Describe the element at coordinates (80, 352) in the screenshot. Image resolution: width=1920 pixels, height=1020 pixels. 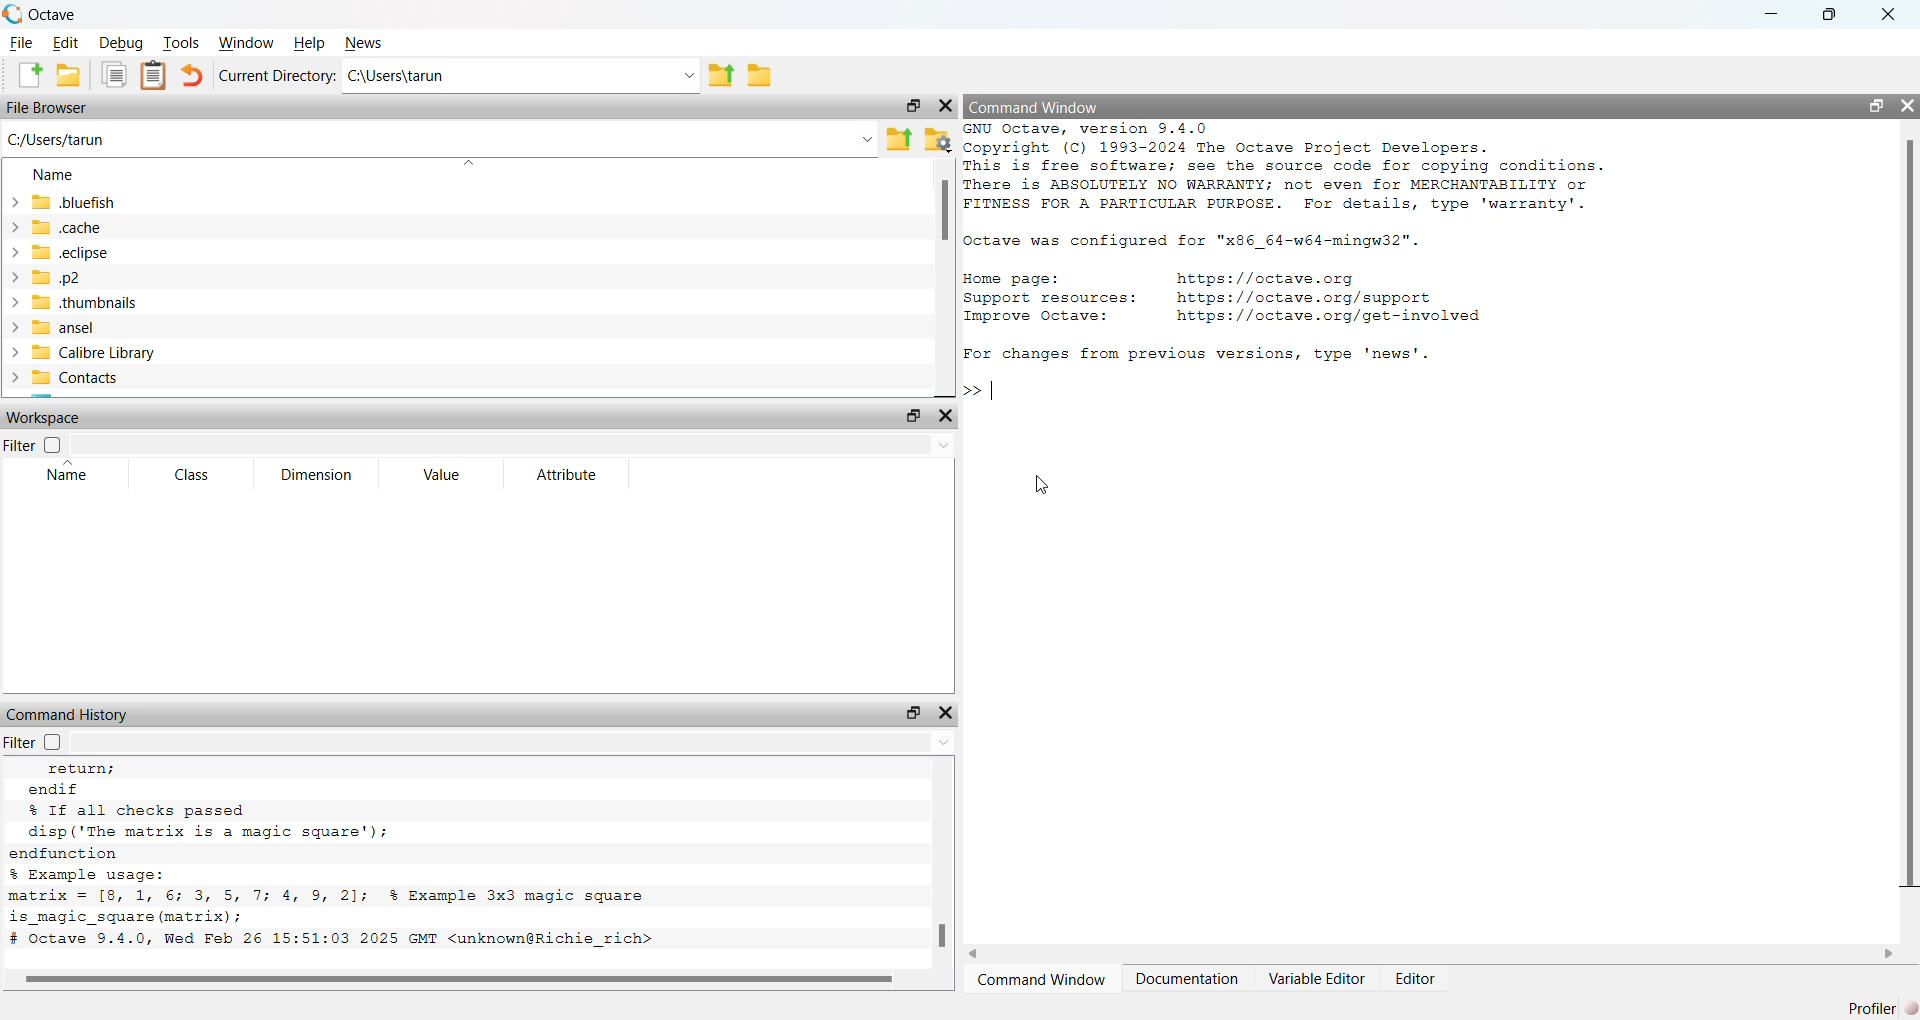
I see `Calibre Library` at that location.